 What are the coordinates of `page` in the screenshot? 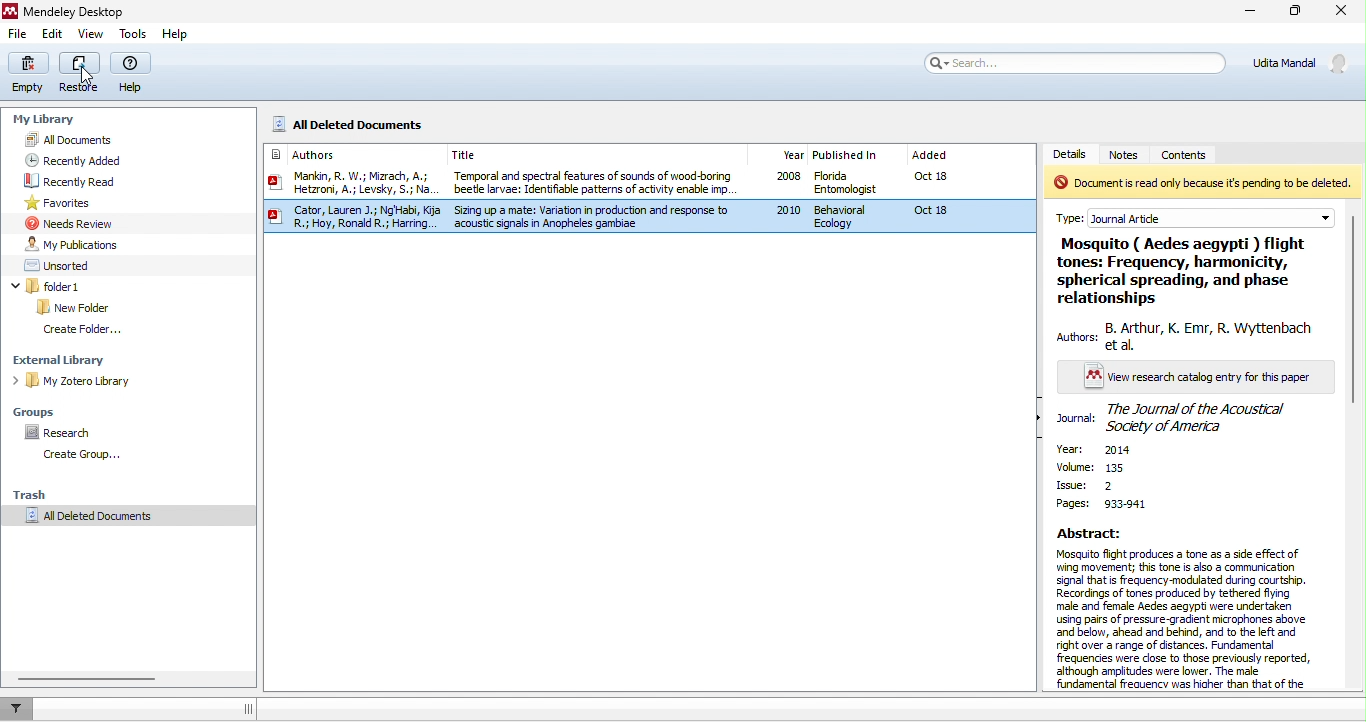 It's located at (1103, 504).